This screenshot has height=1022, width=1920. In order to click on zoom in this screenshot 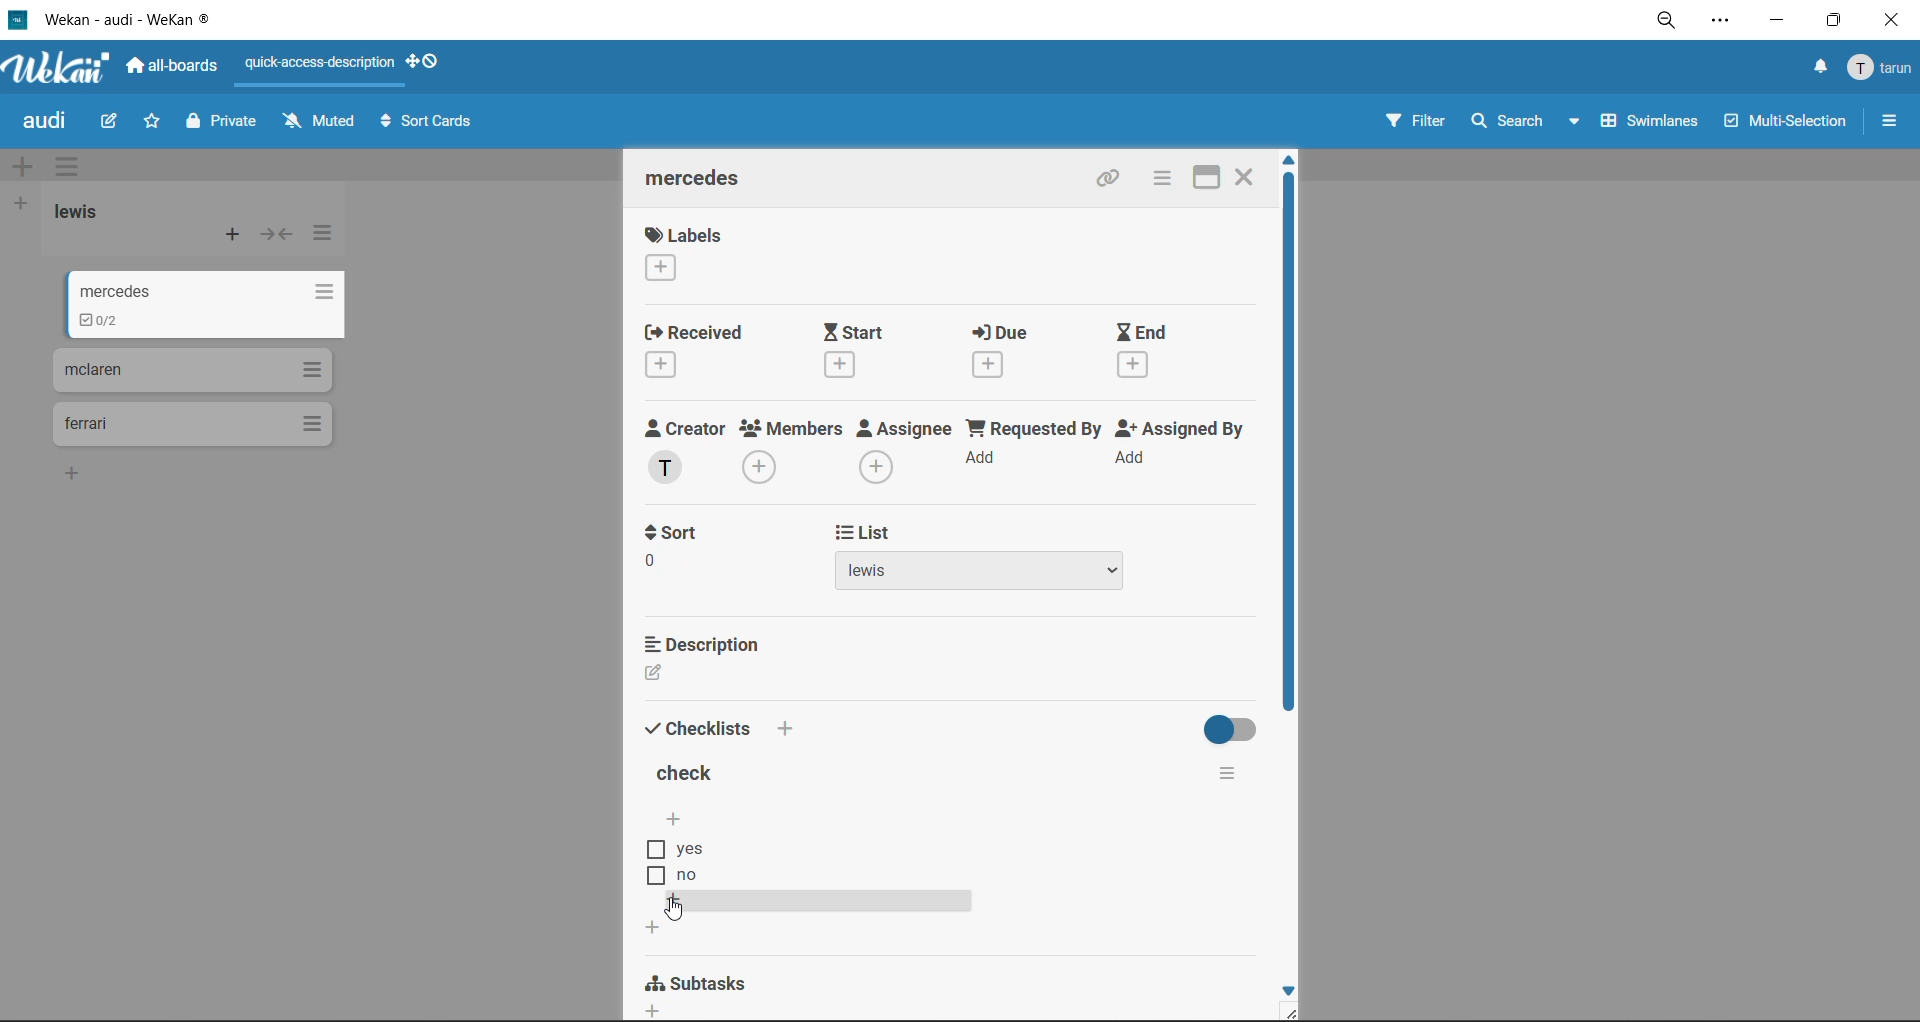, I will do `click(1663, 20)`.